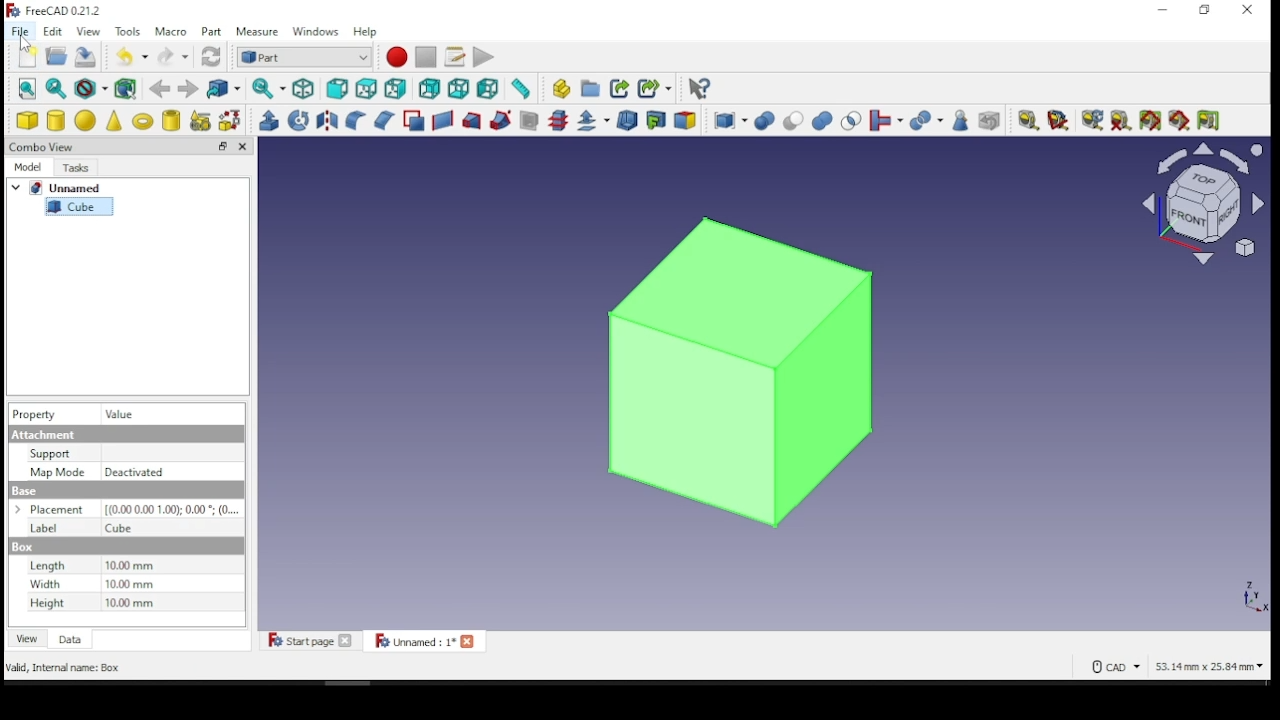 This screenshot has width=1280, height=720. I want to click on fit selection, so click(56, 88).